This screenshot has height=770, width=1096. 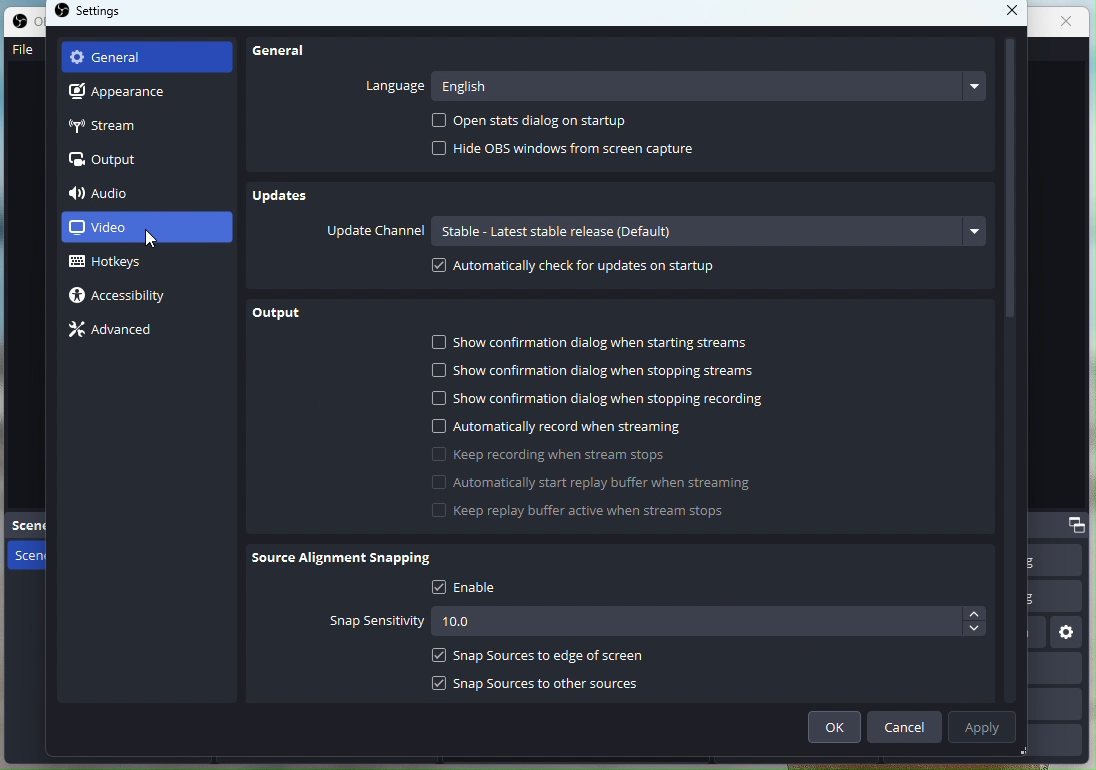 I want to click on enable, so click(x=458, y=587).